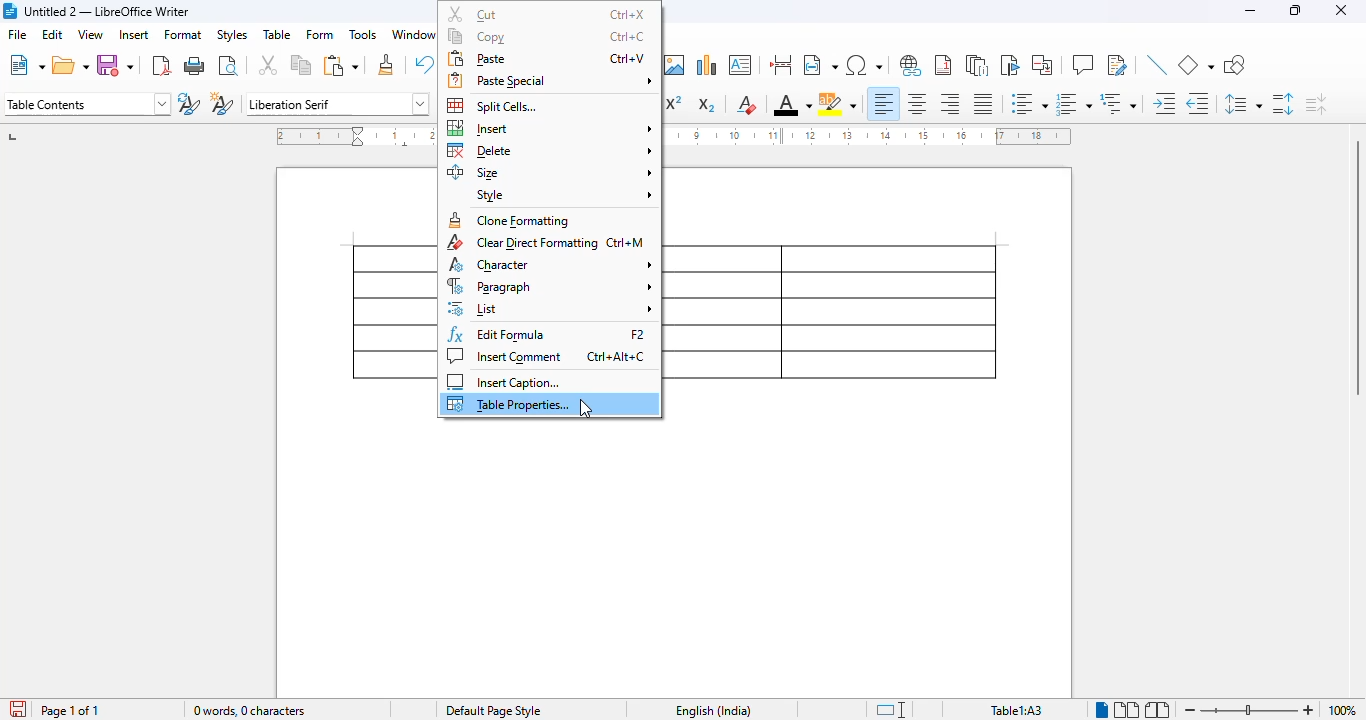 This screenshot has height=720, width=1366. Describe the element at coordinates (837, 104) in the screenshot. I see `character highlighting color` at that location.